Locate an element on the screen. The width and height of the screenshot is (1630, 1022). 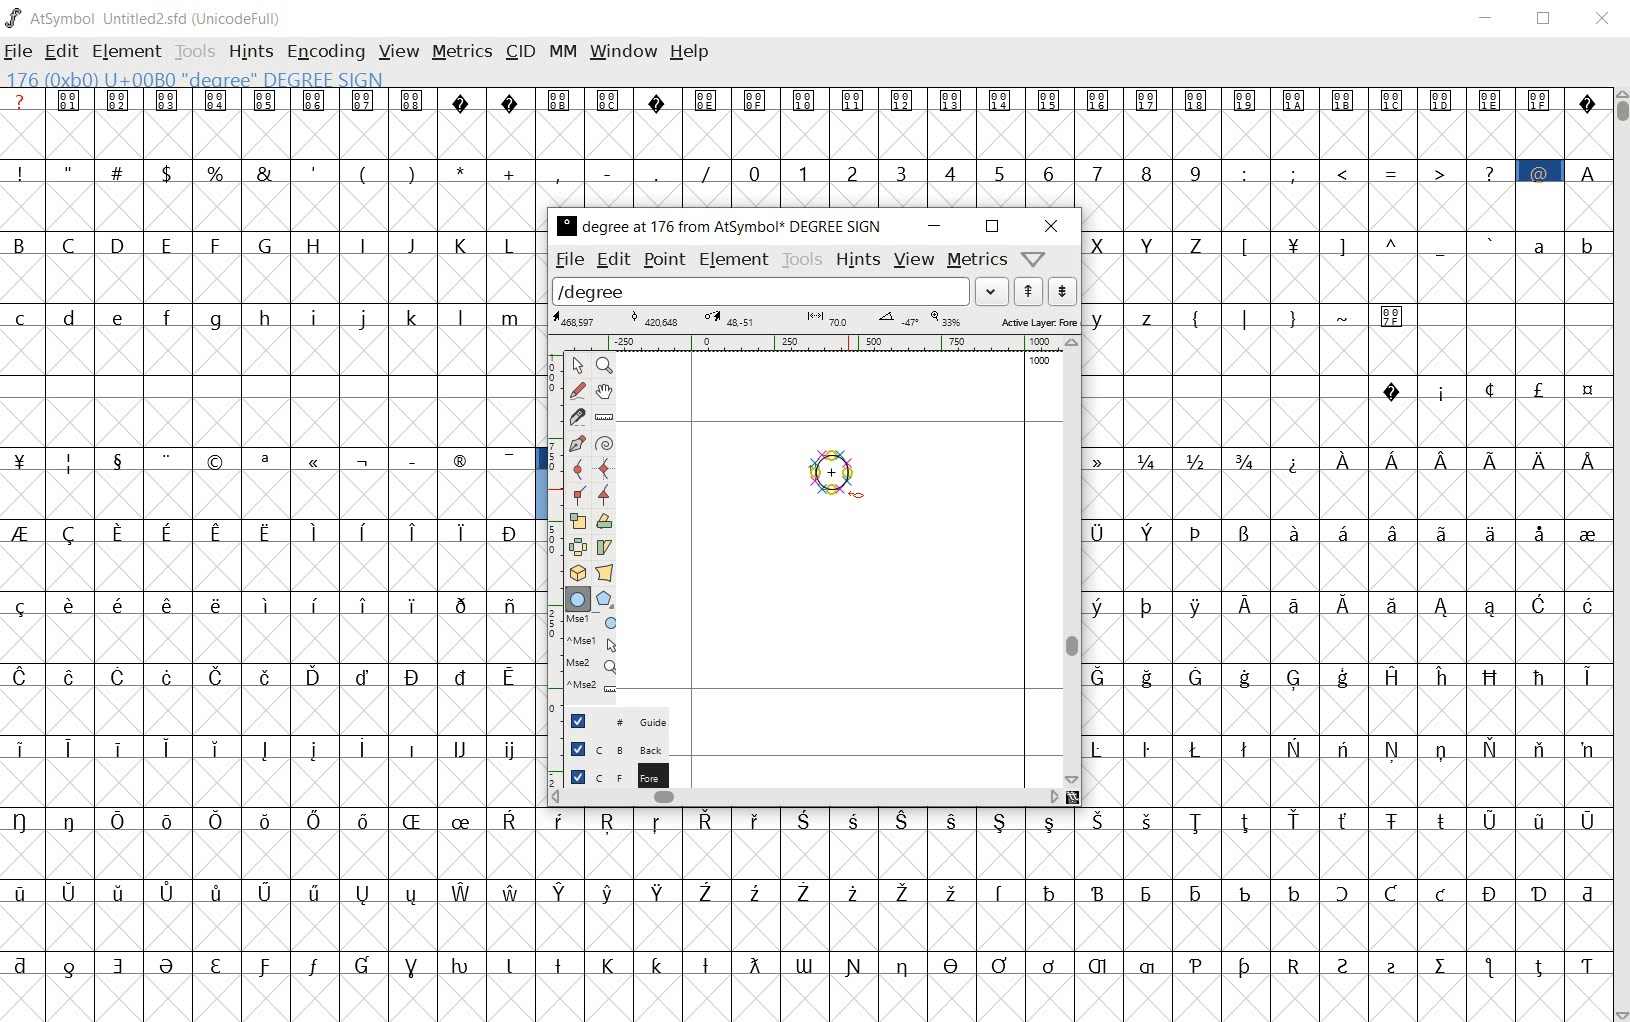
unicode code points is located at coordinates (587, 99).